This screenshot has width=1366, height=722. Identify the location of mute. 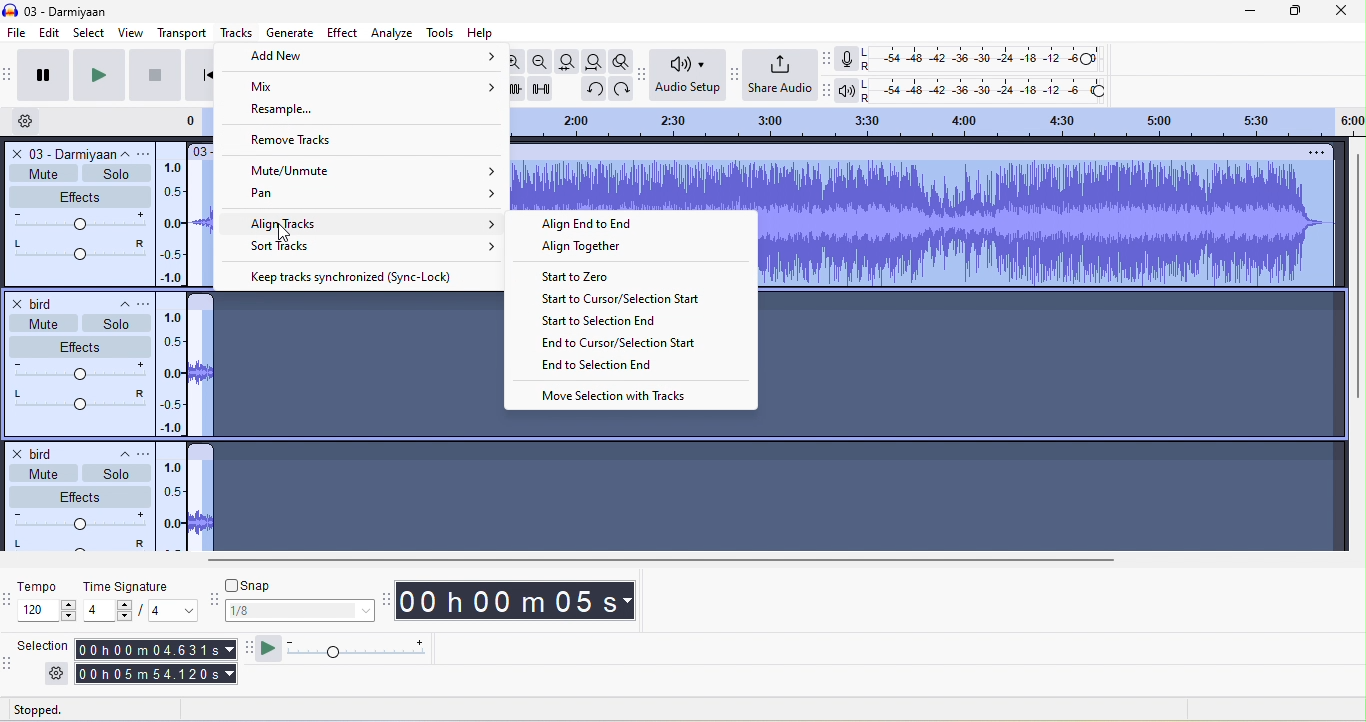
(41, 471).